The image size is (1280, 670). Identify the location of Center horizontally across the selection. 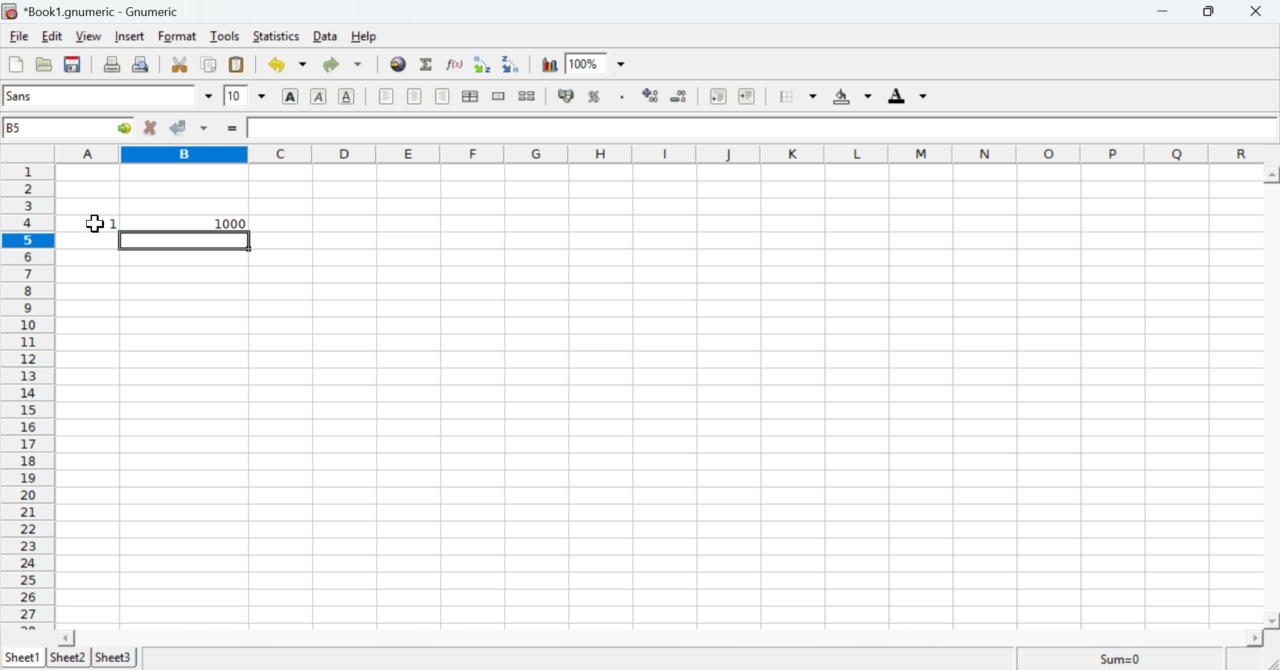
(470, 98).